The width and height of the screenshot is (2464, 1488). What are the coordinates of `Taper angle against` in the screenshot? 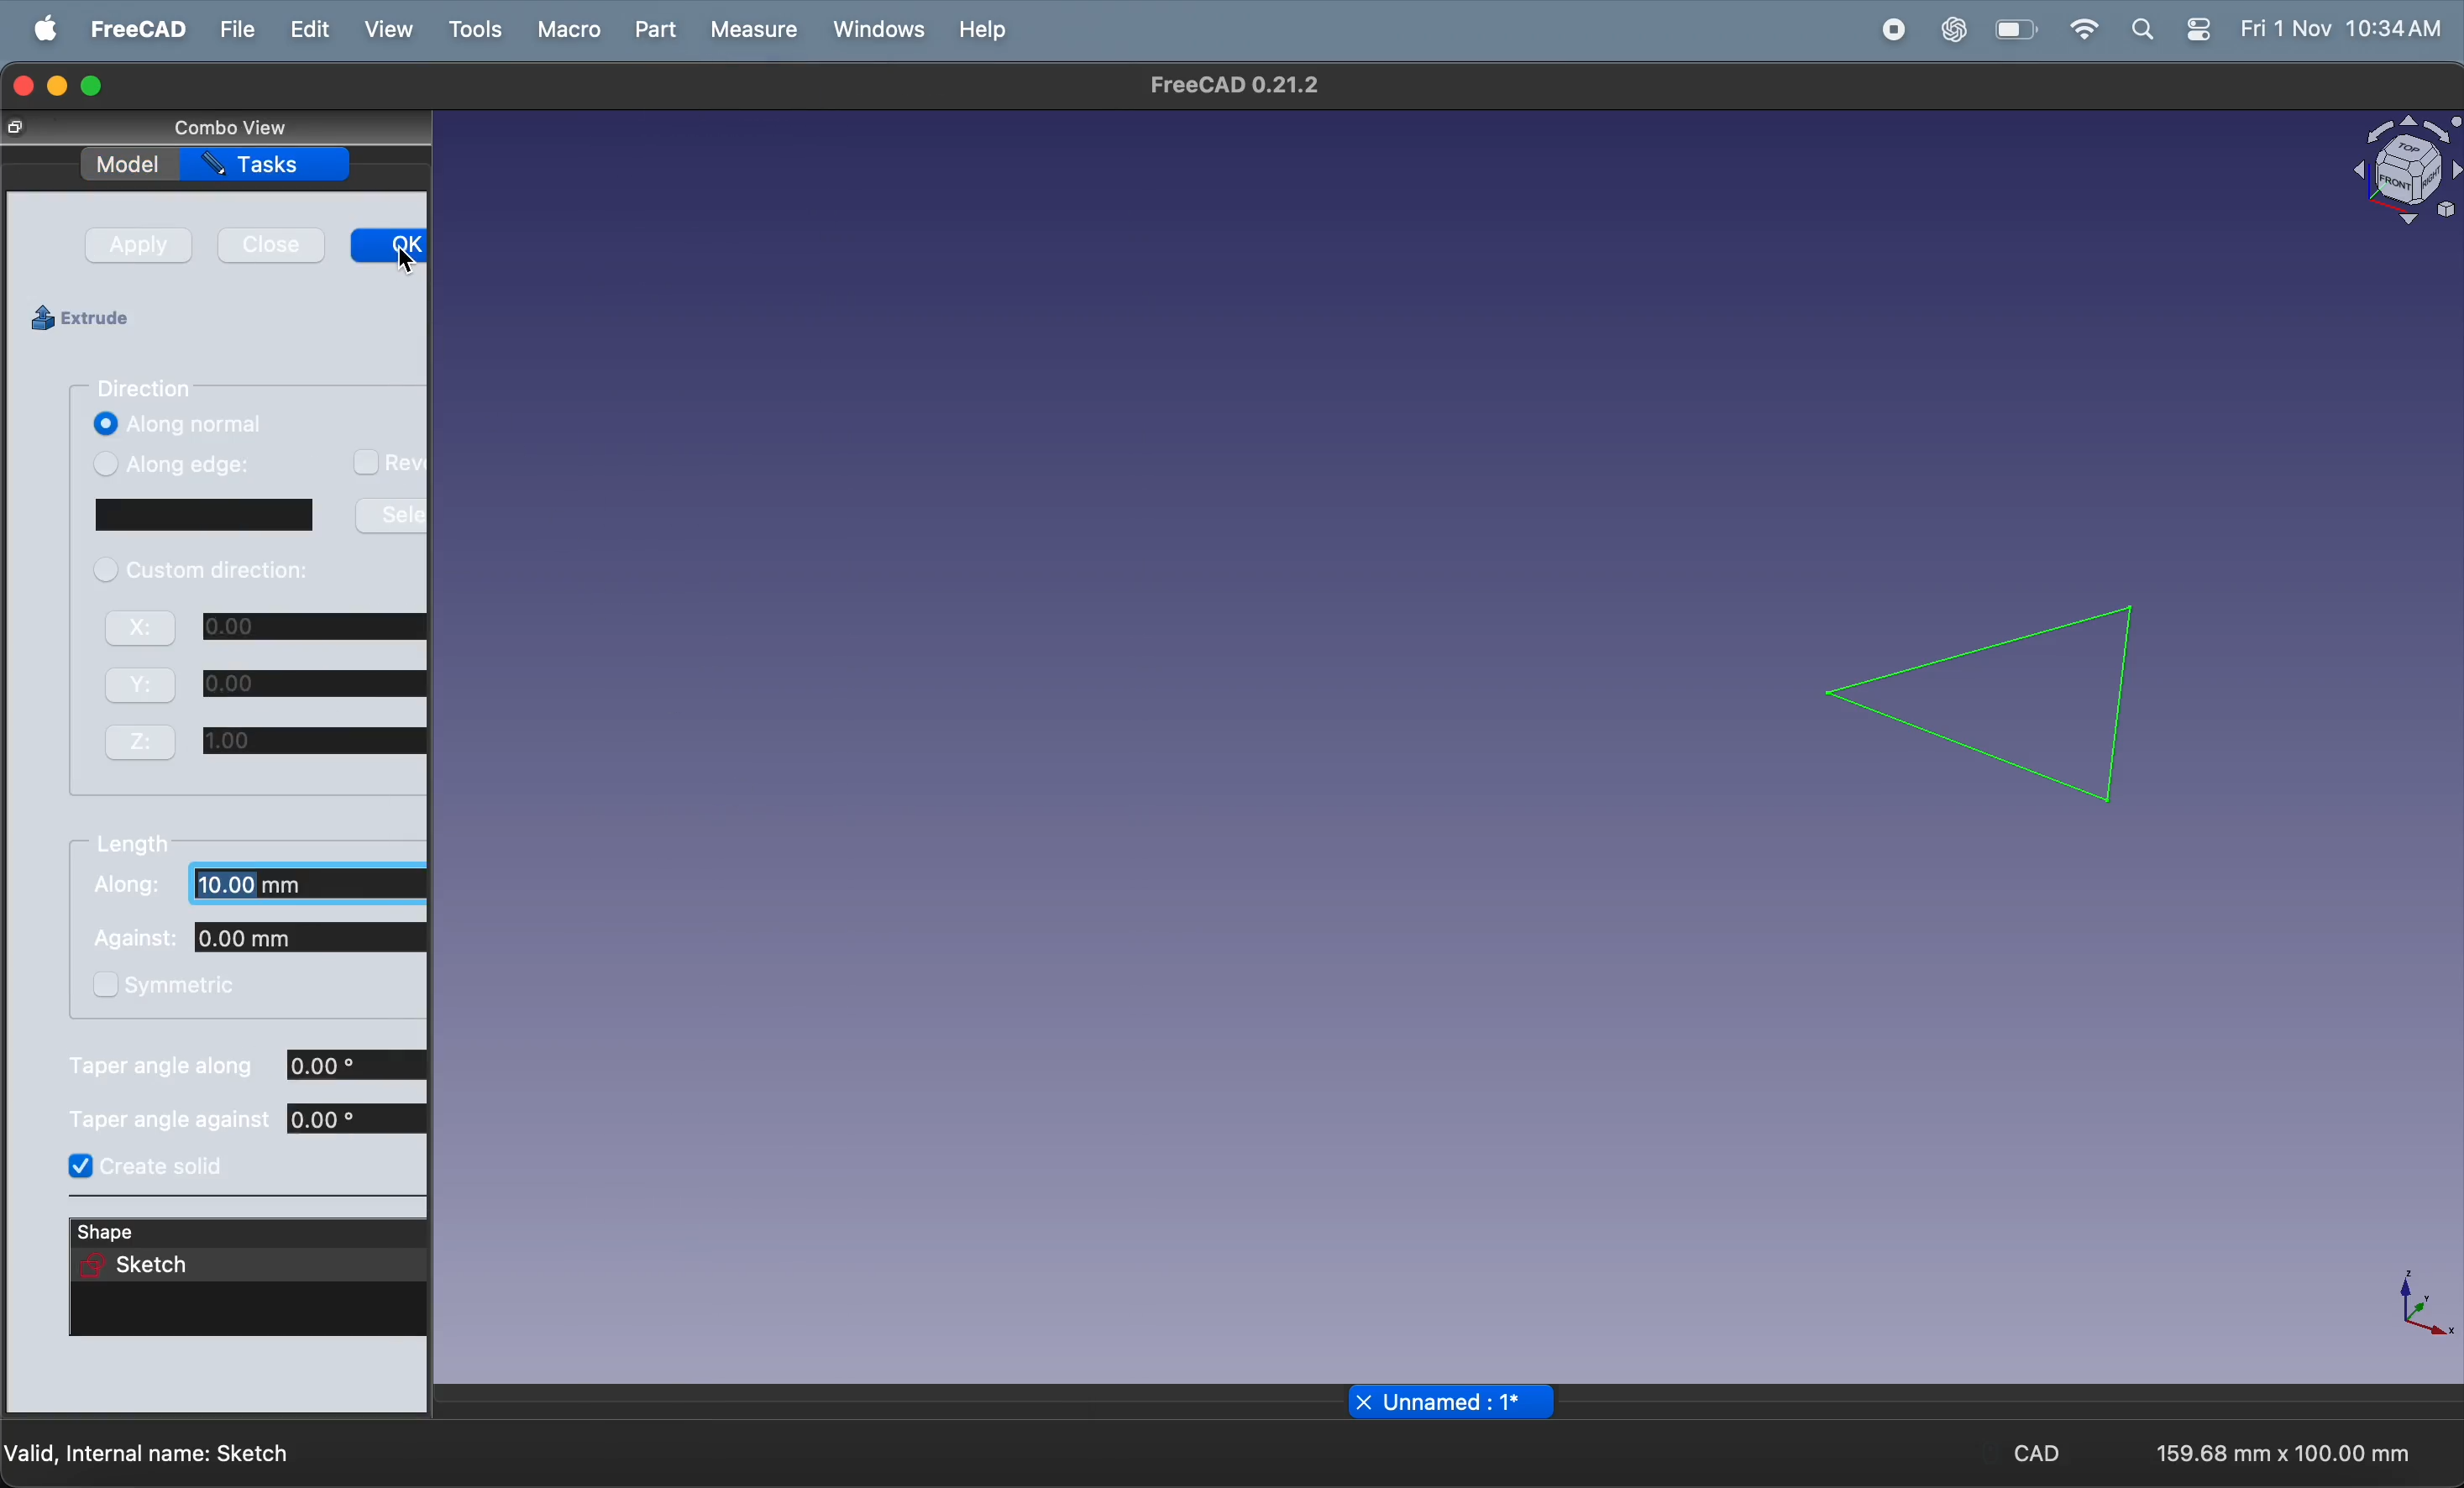 It's located at (170, 1121).